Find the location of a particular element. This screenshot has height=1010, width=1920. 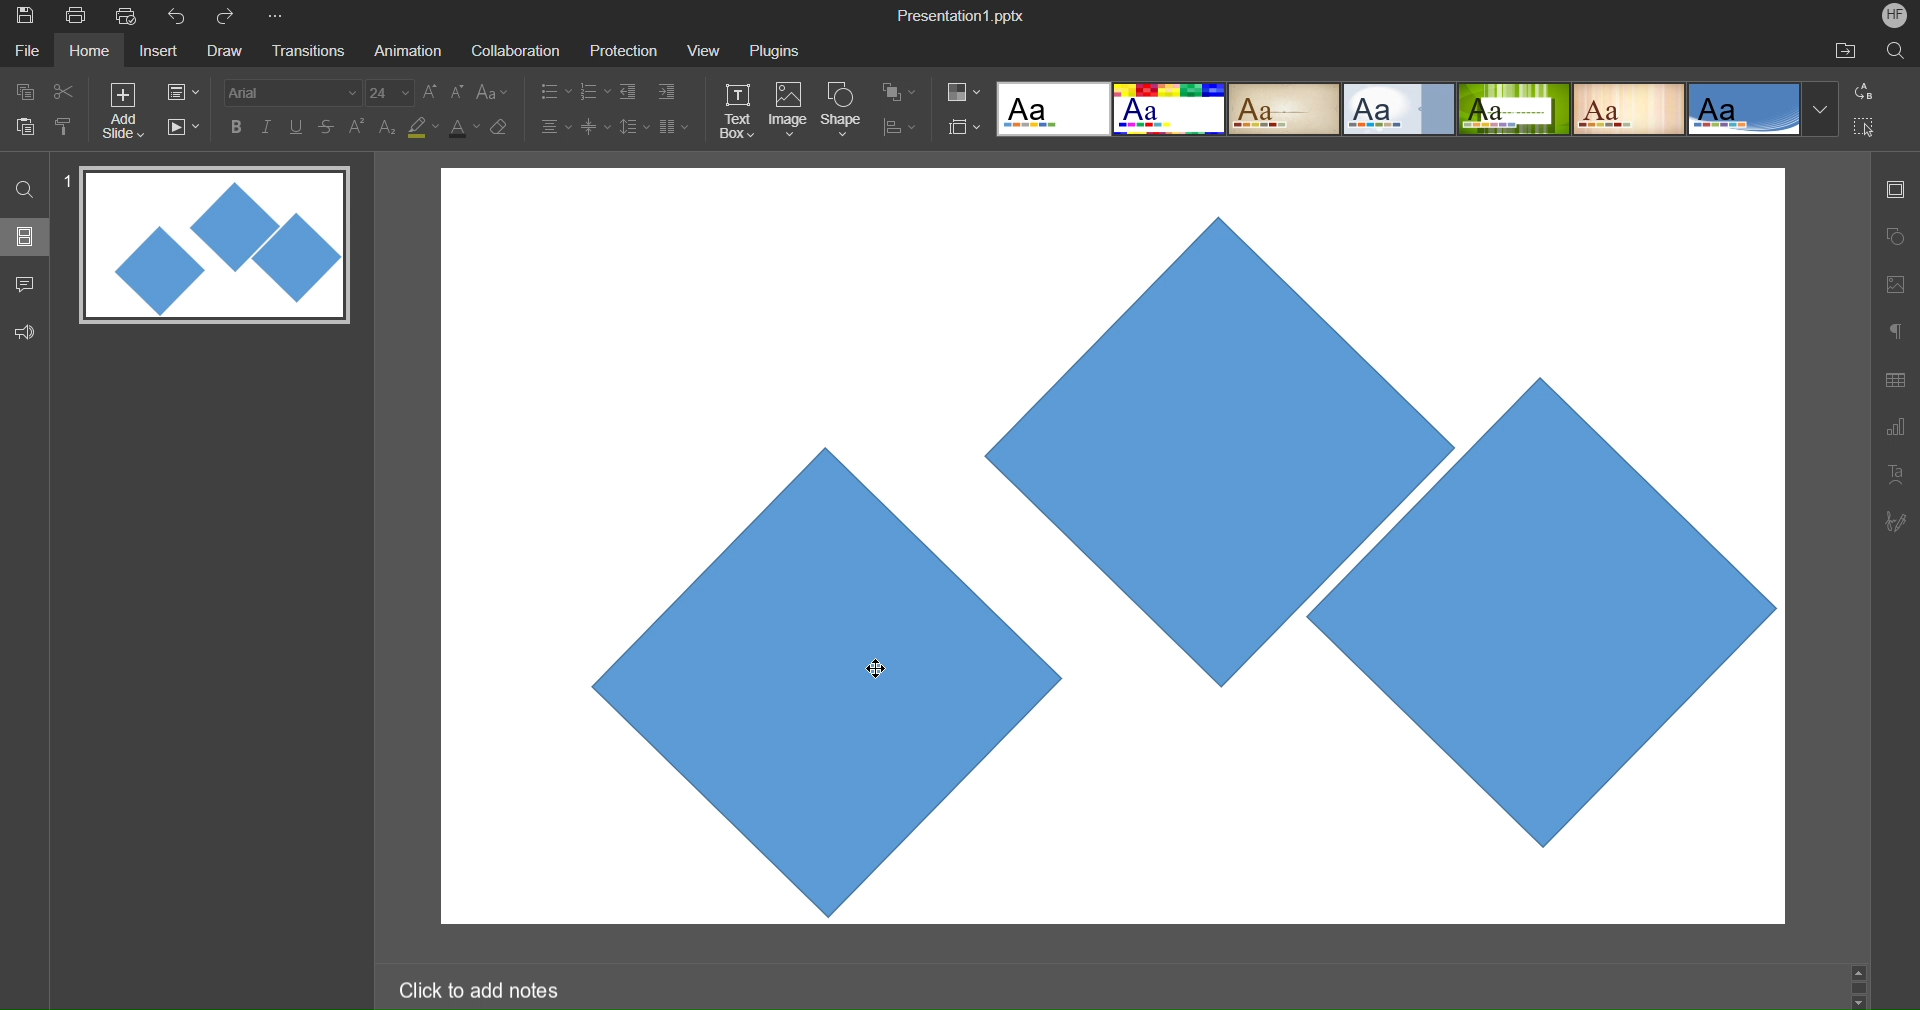

Increase Font is located at coordinates (431, 92).